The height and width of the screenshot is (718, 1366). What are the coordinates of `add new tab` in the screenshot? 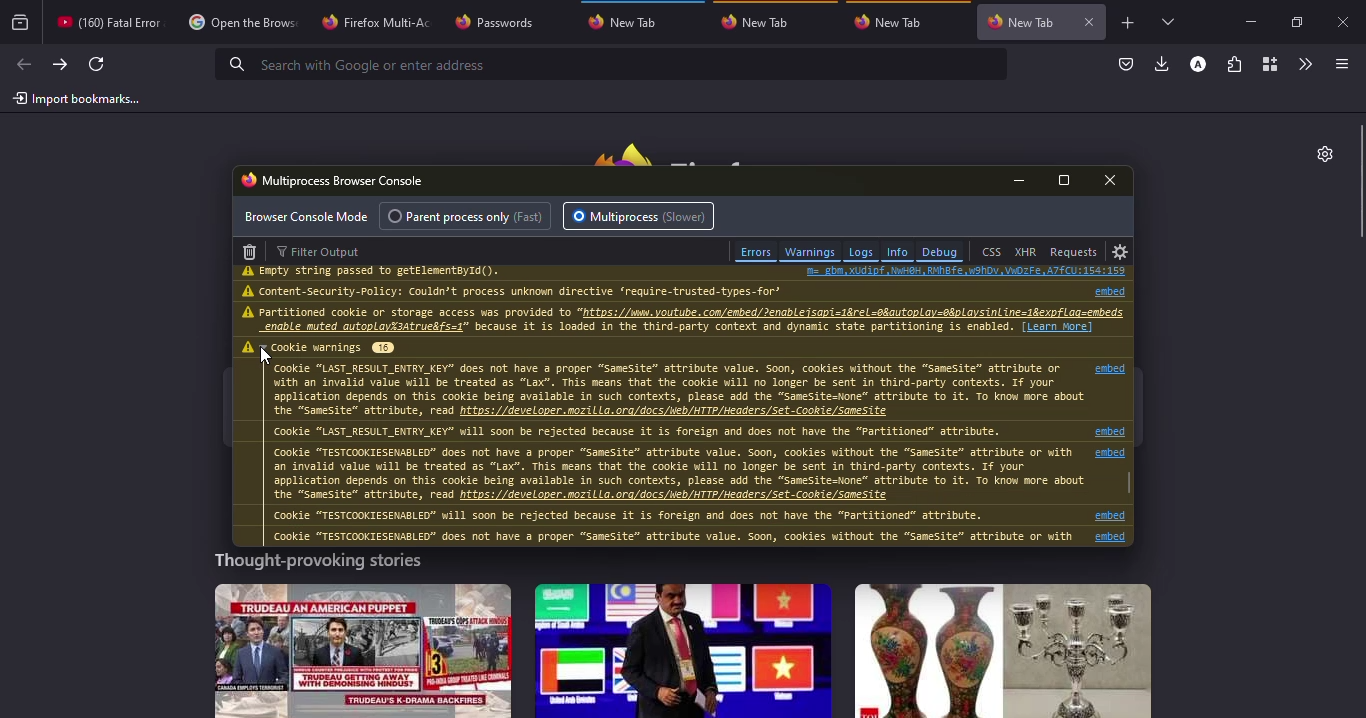 It's located at (1129, 23).